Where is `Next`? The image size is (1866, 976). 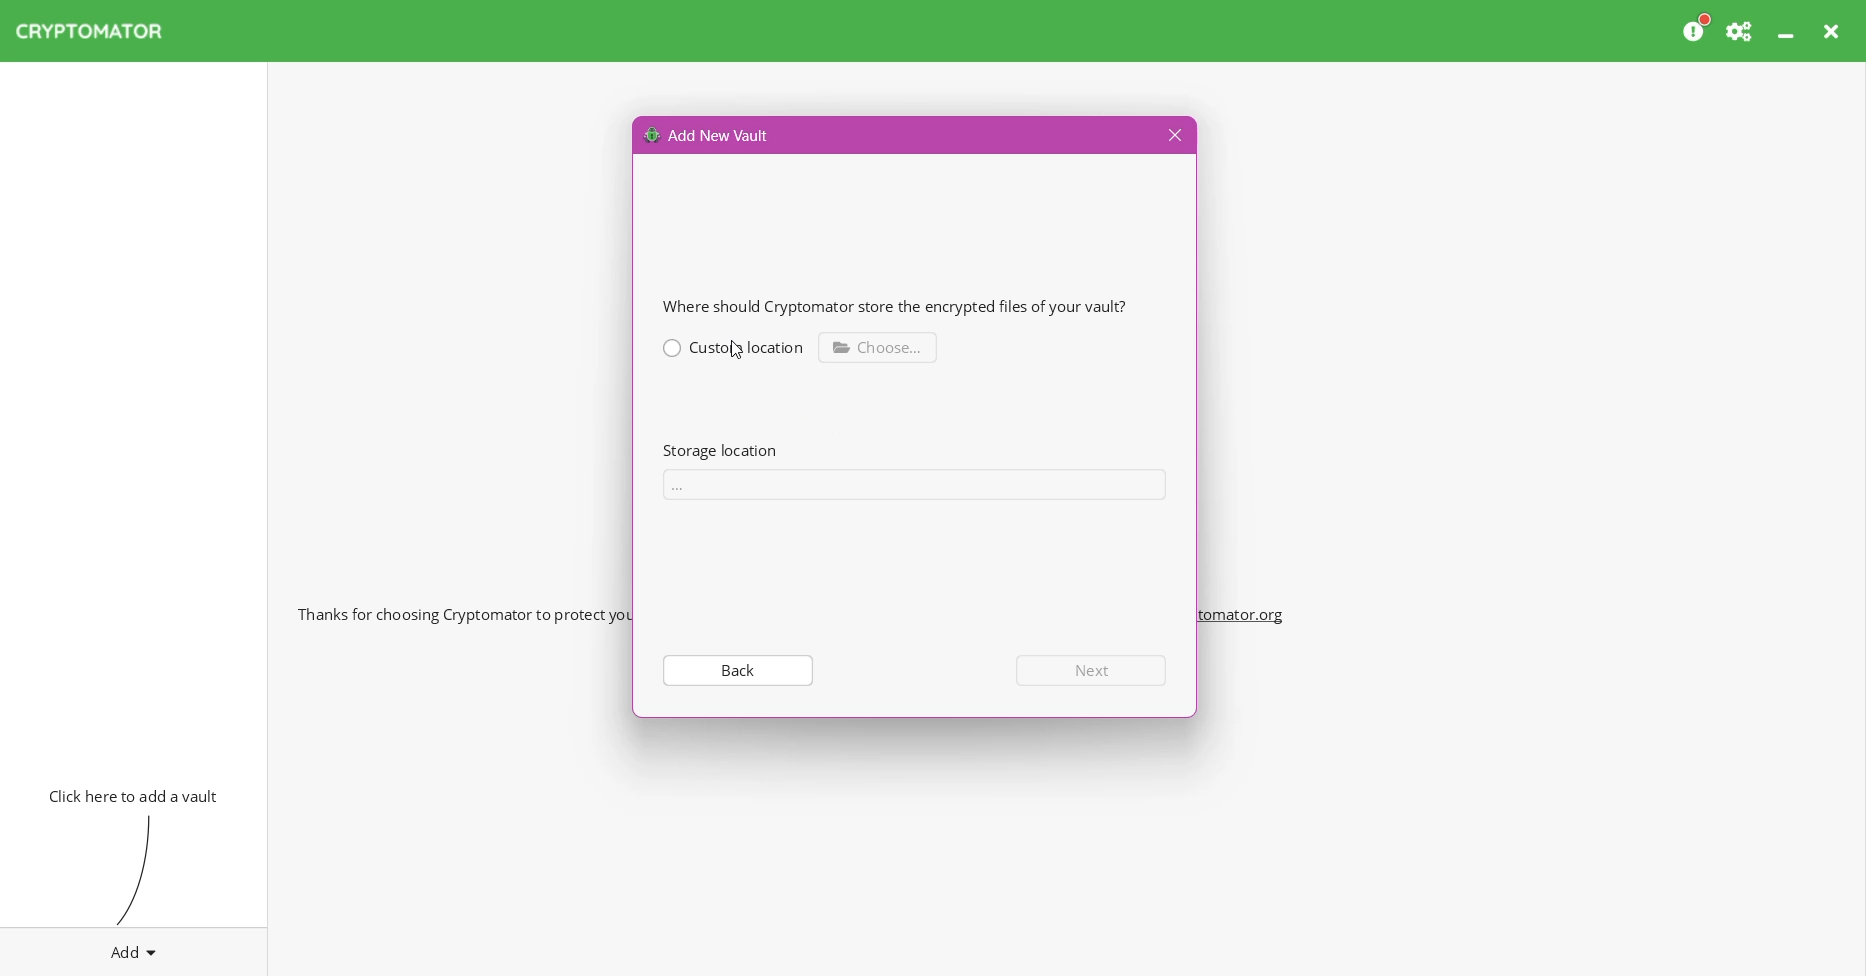
Next is located at coordinates (1094, 670).